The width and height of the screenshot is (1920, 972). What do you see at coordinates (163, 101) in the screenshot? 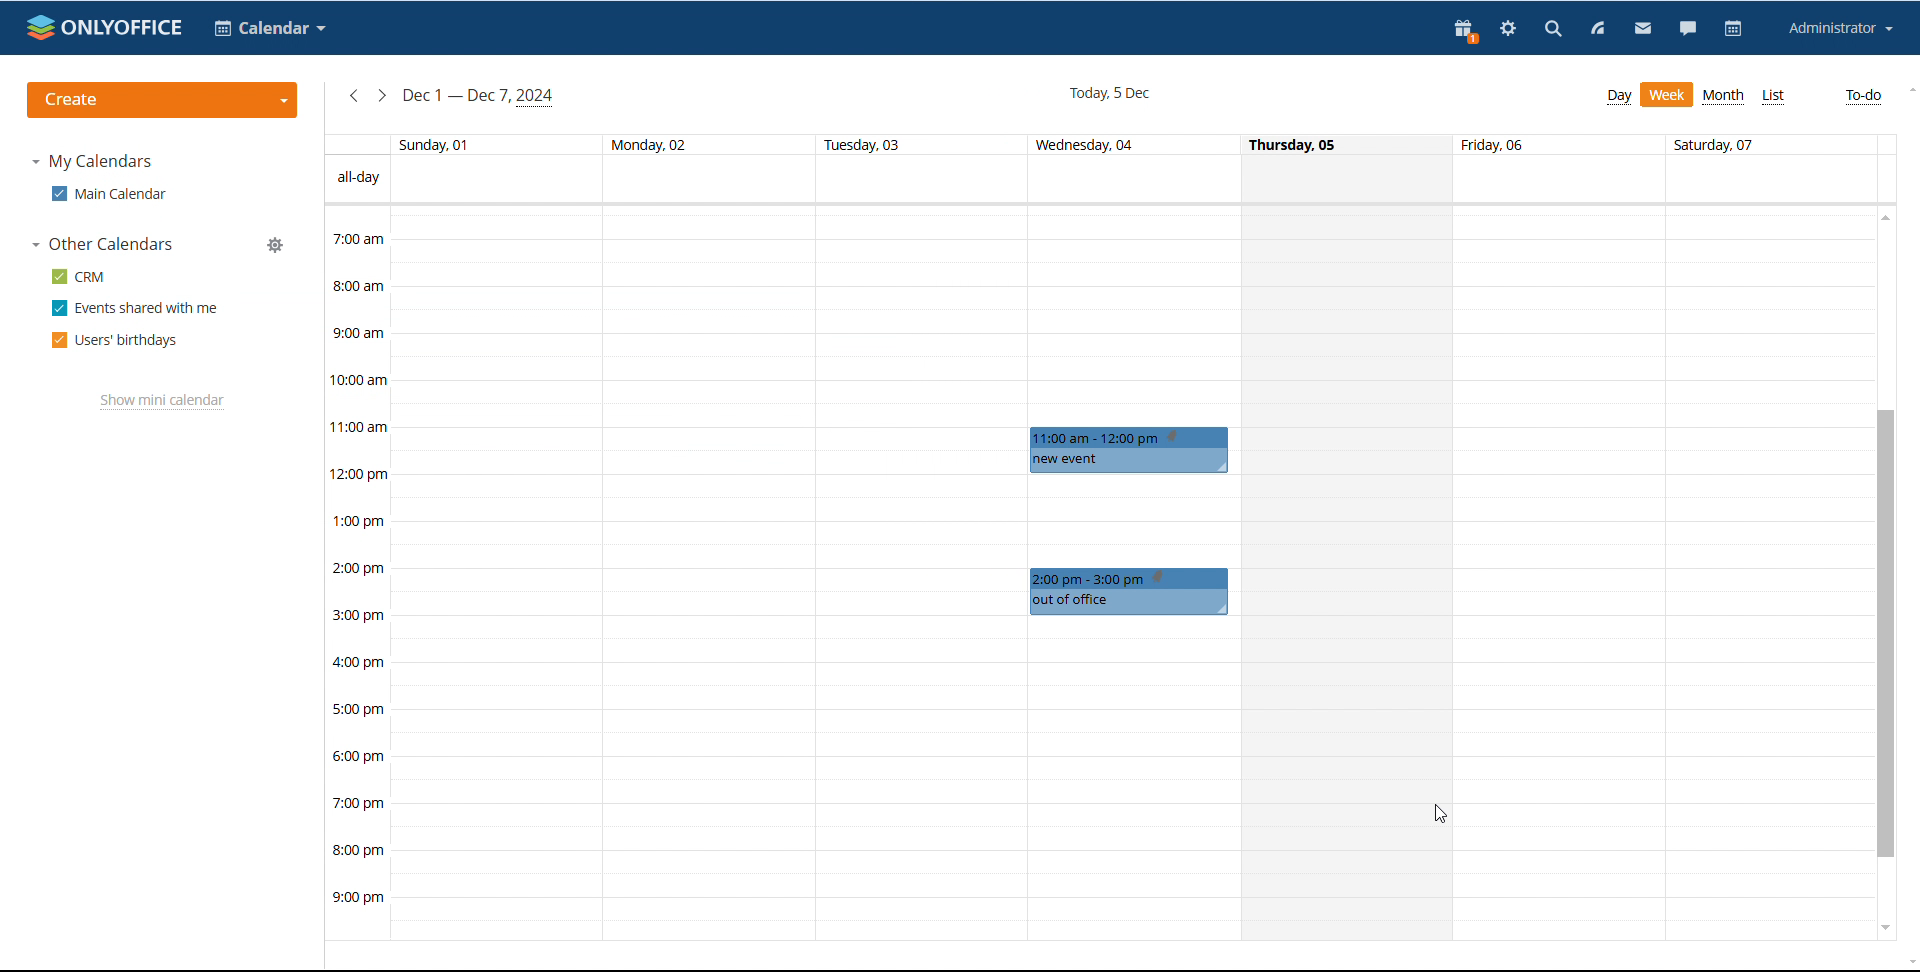
I see `create` at bounding box center [163, 101].